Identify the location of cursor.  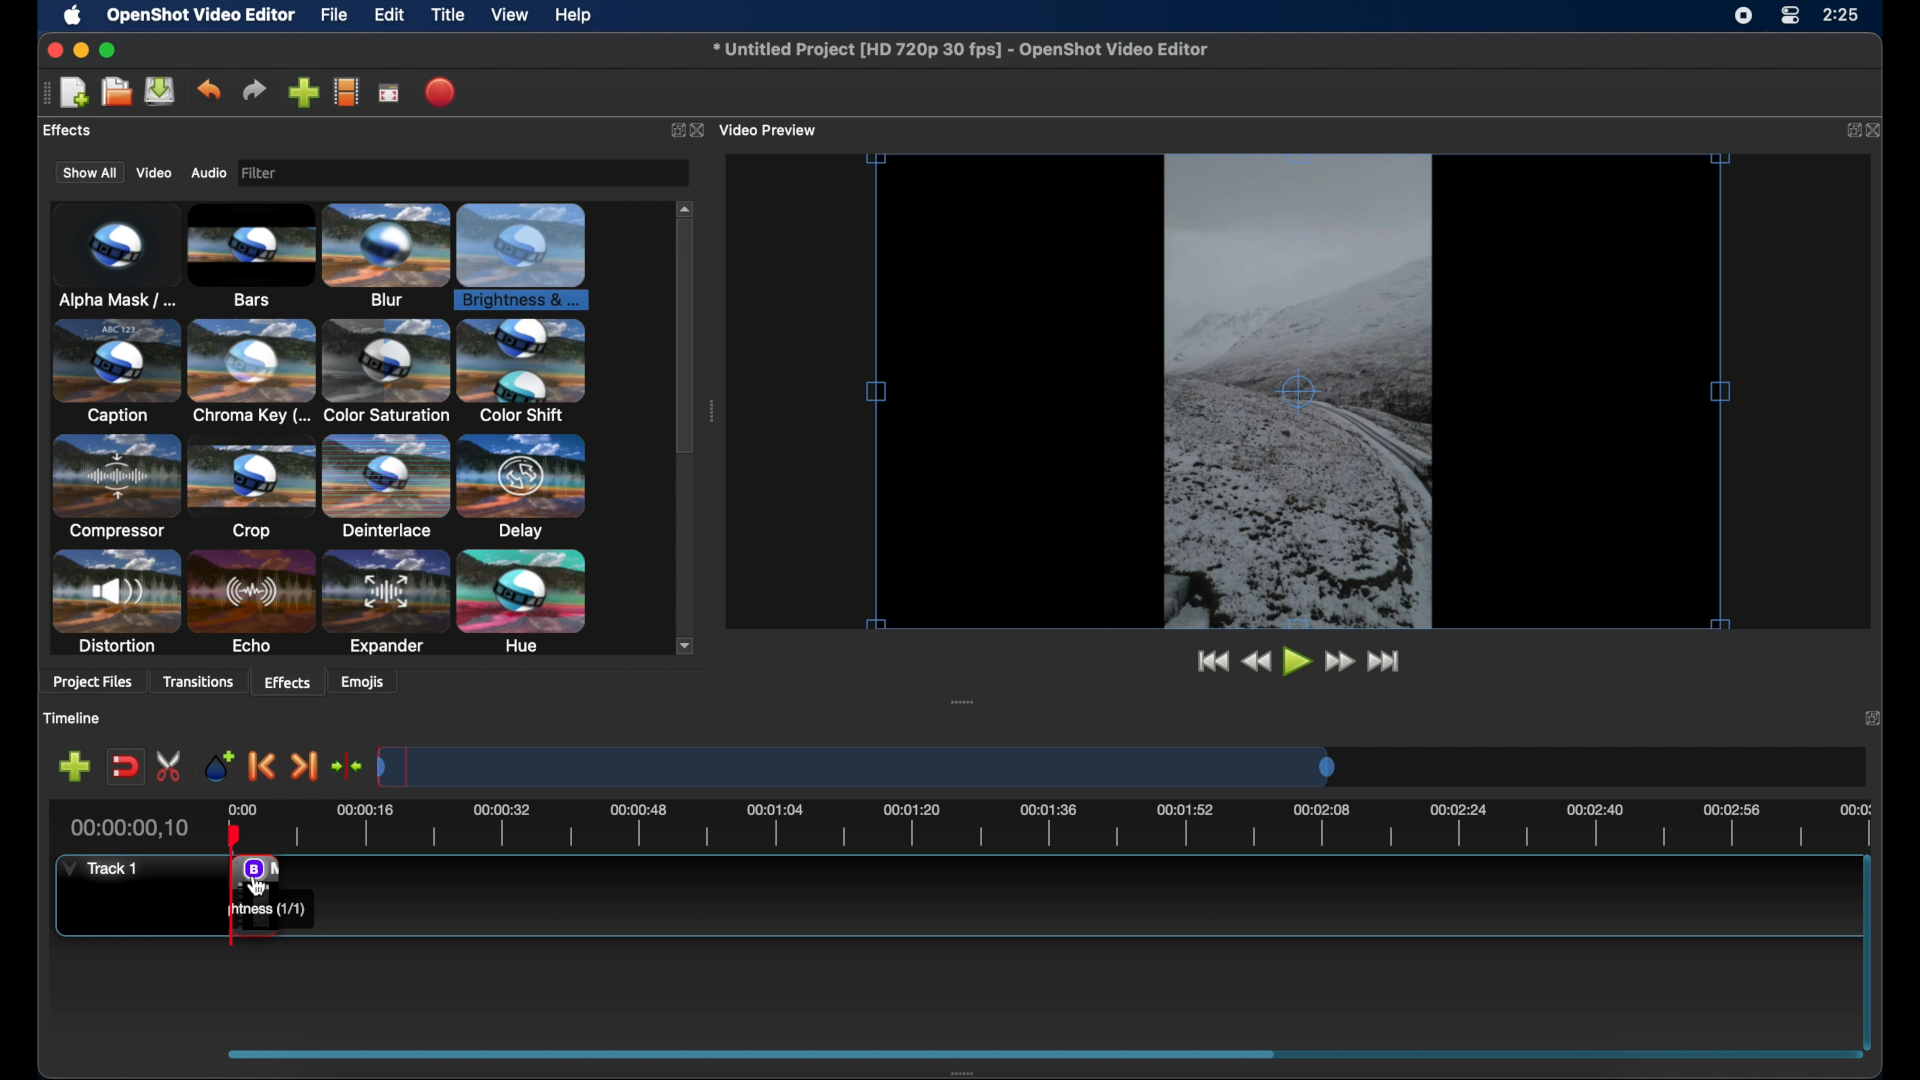
(258, 884).